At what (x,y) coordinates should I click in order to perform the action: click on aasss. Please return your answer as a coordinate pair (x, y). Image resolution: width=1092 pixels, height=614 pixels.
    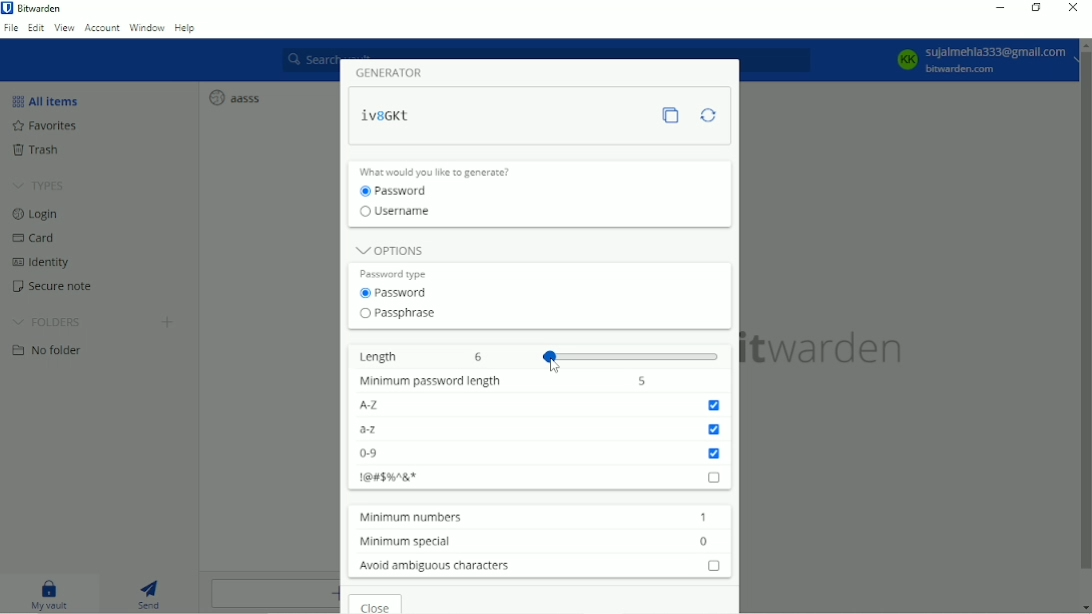
    Looking at the image, I should click on (234, 97).